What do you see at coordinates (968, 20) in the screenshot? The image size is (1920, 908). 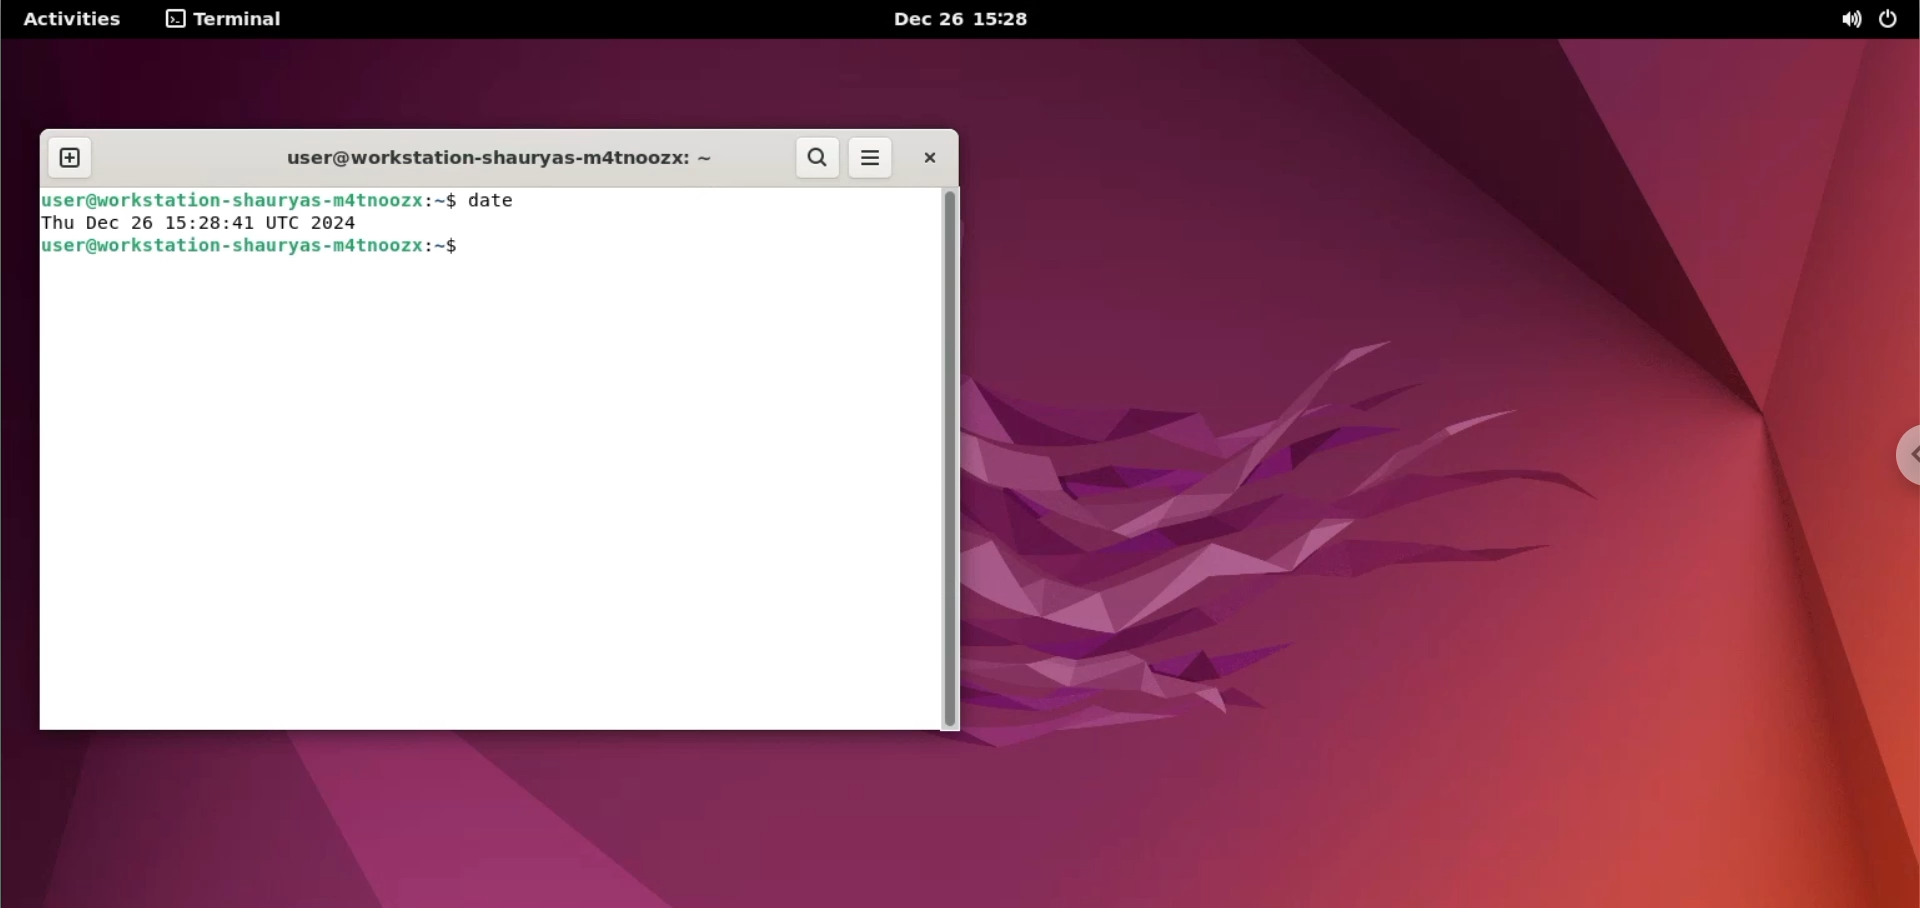 I see `Dec 26 15:28` at bounding box center [968, 20].